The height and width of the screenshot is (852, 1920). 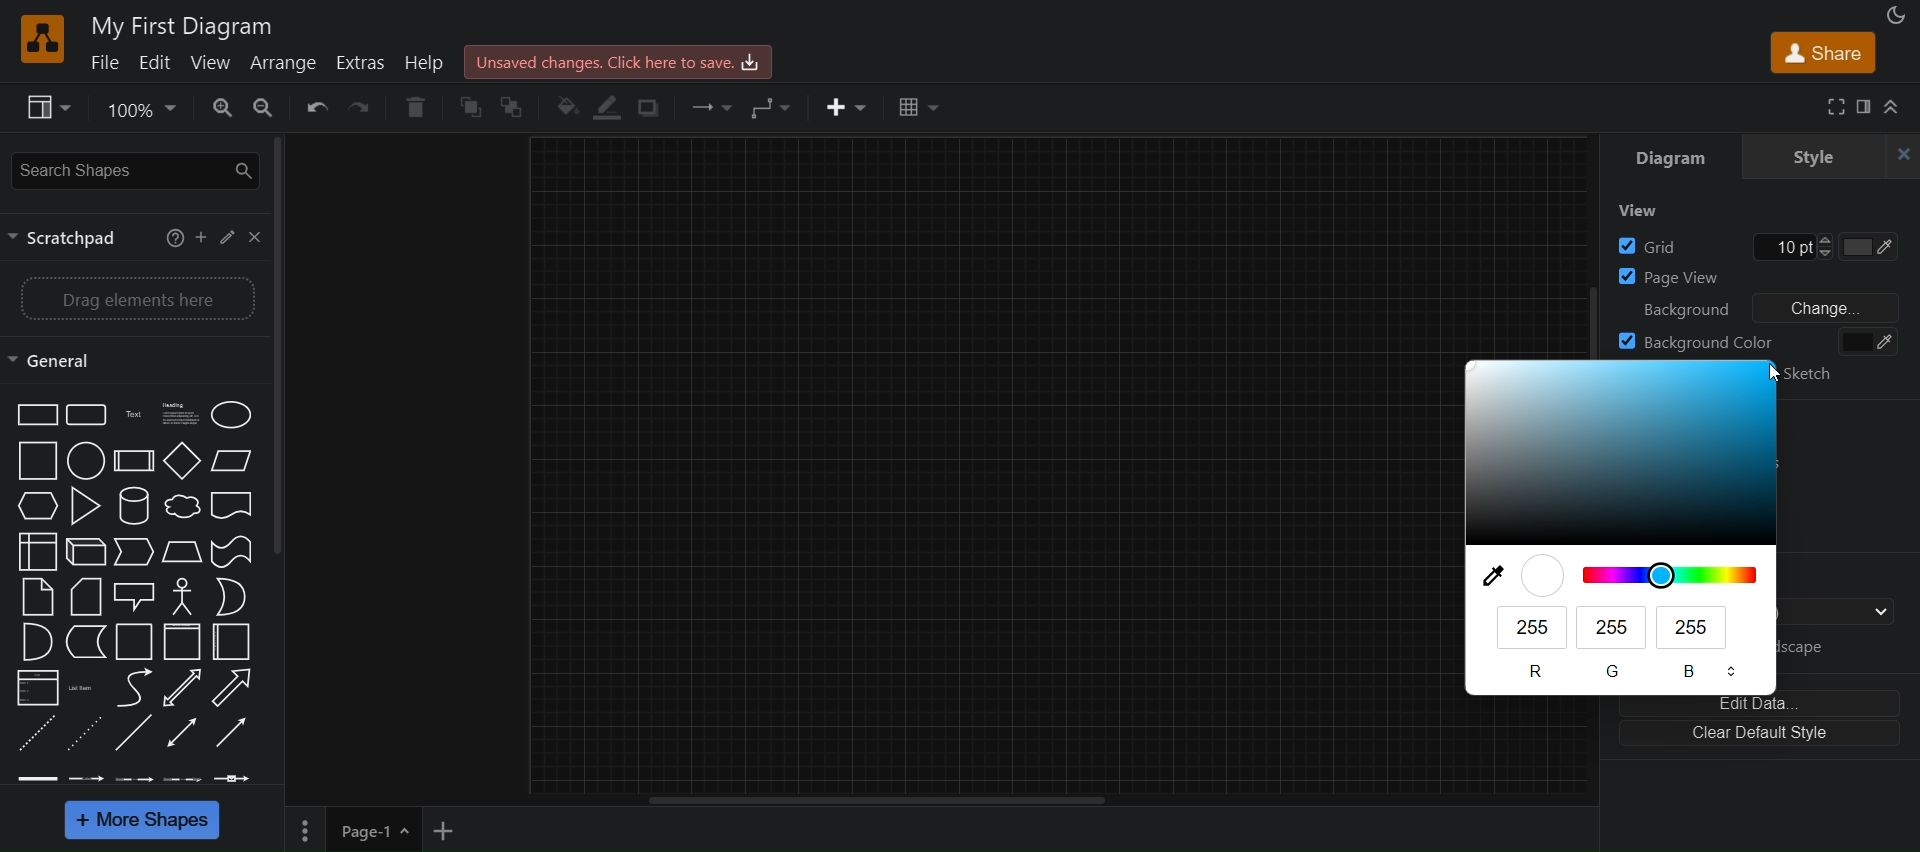 I want to click on vertical scroll bar, so click(x=281, y=350).